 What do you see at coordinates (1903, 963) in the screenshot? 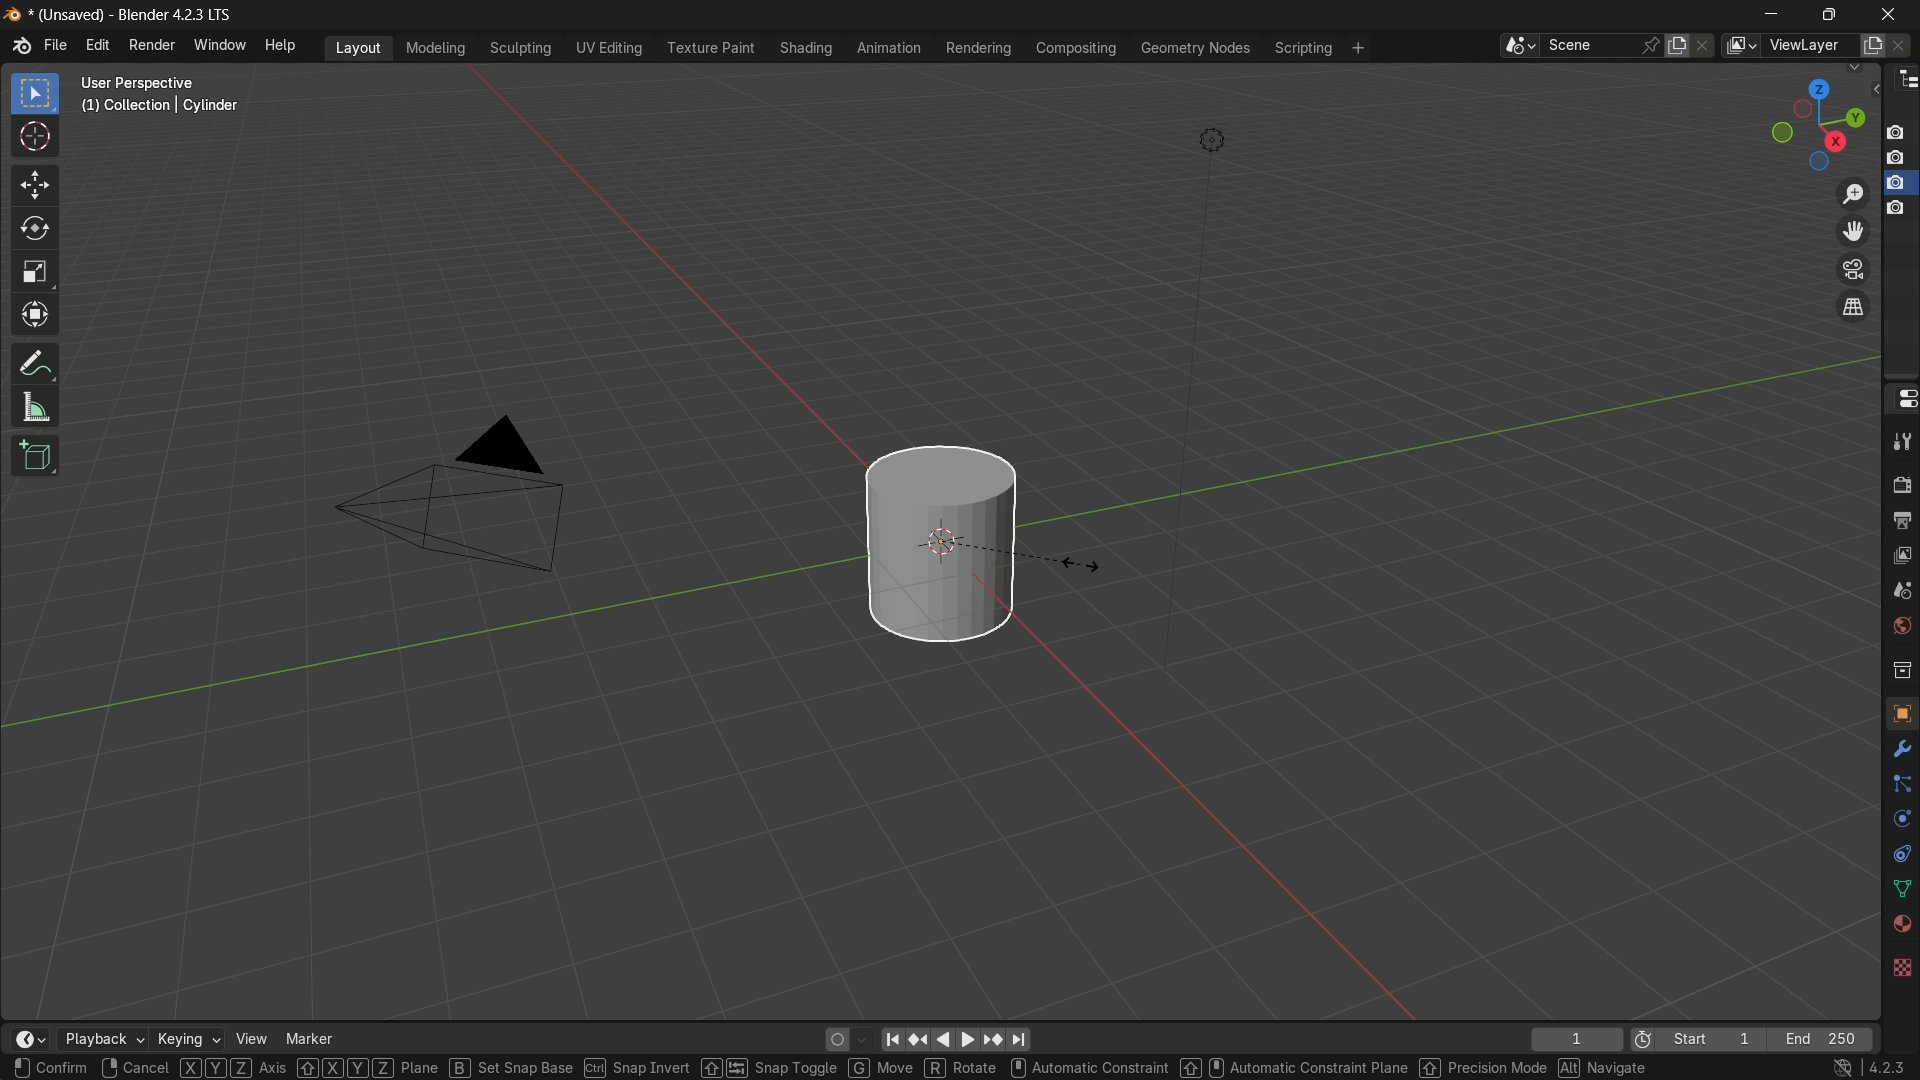
I see `textures` at bounding box center [1903, 963].